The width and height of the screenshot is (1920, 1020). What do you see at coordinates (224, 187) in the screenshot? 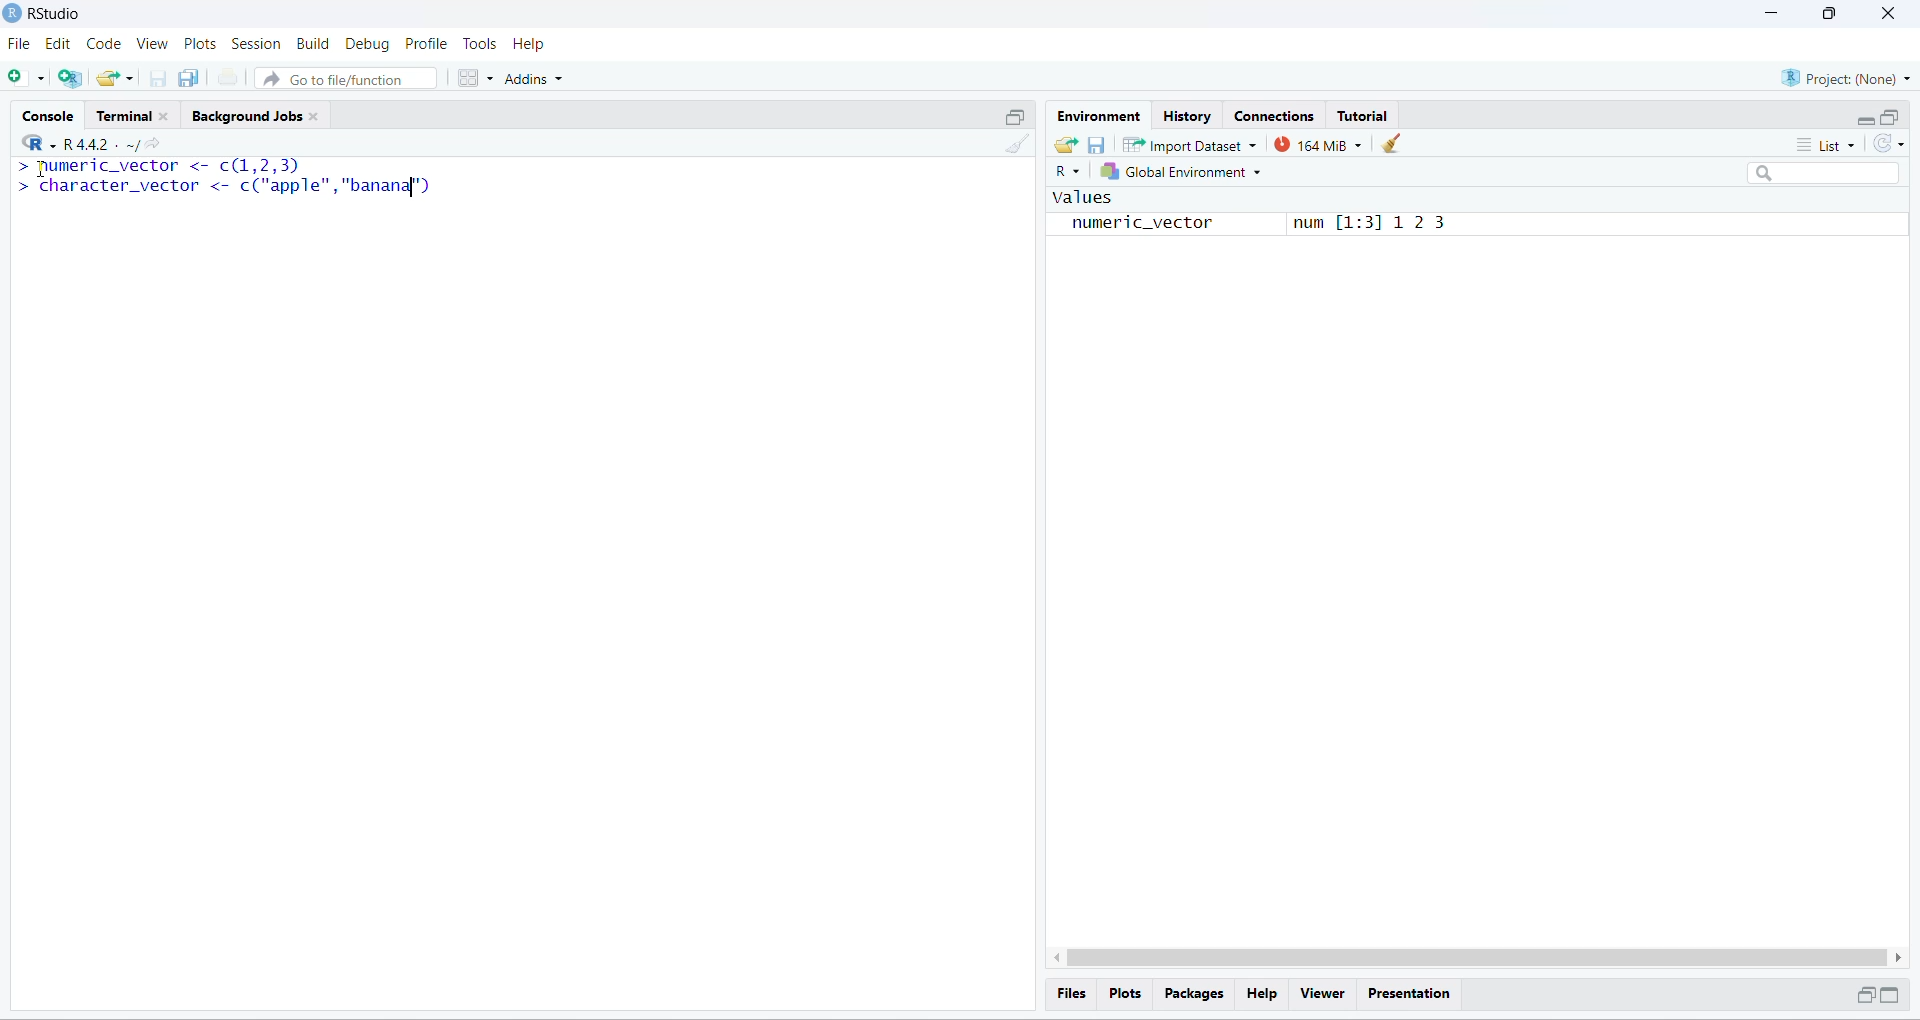
I see `‘character_vector <- c("apple","banana")` at bounding box center [224, 187].